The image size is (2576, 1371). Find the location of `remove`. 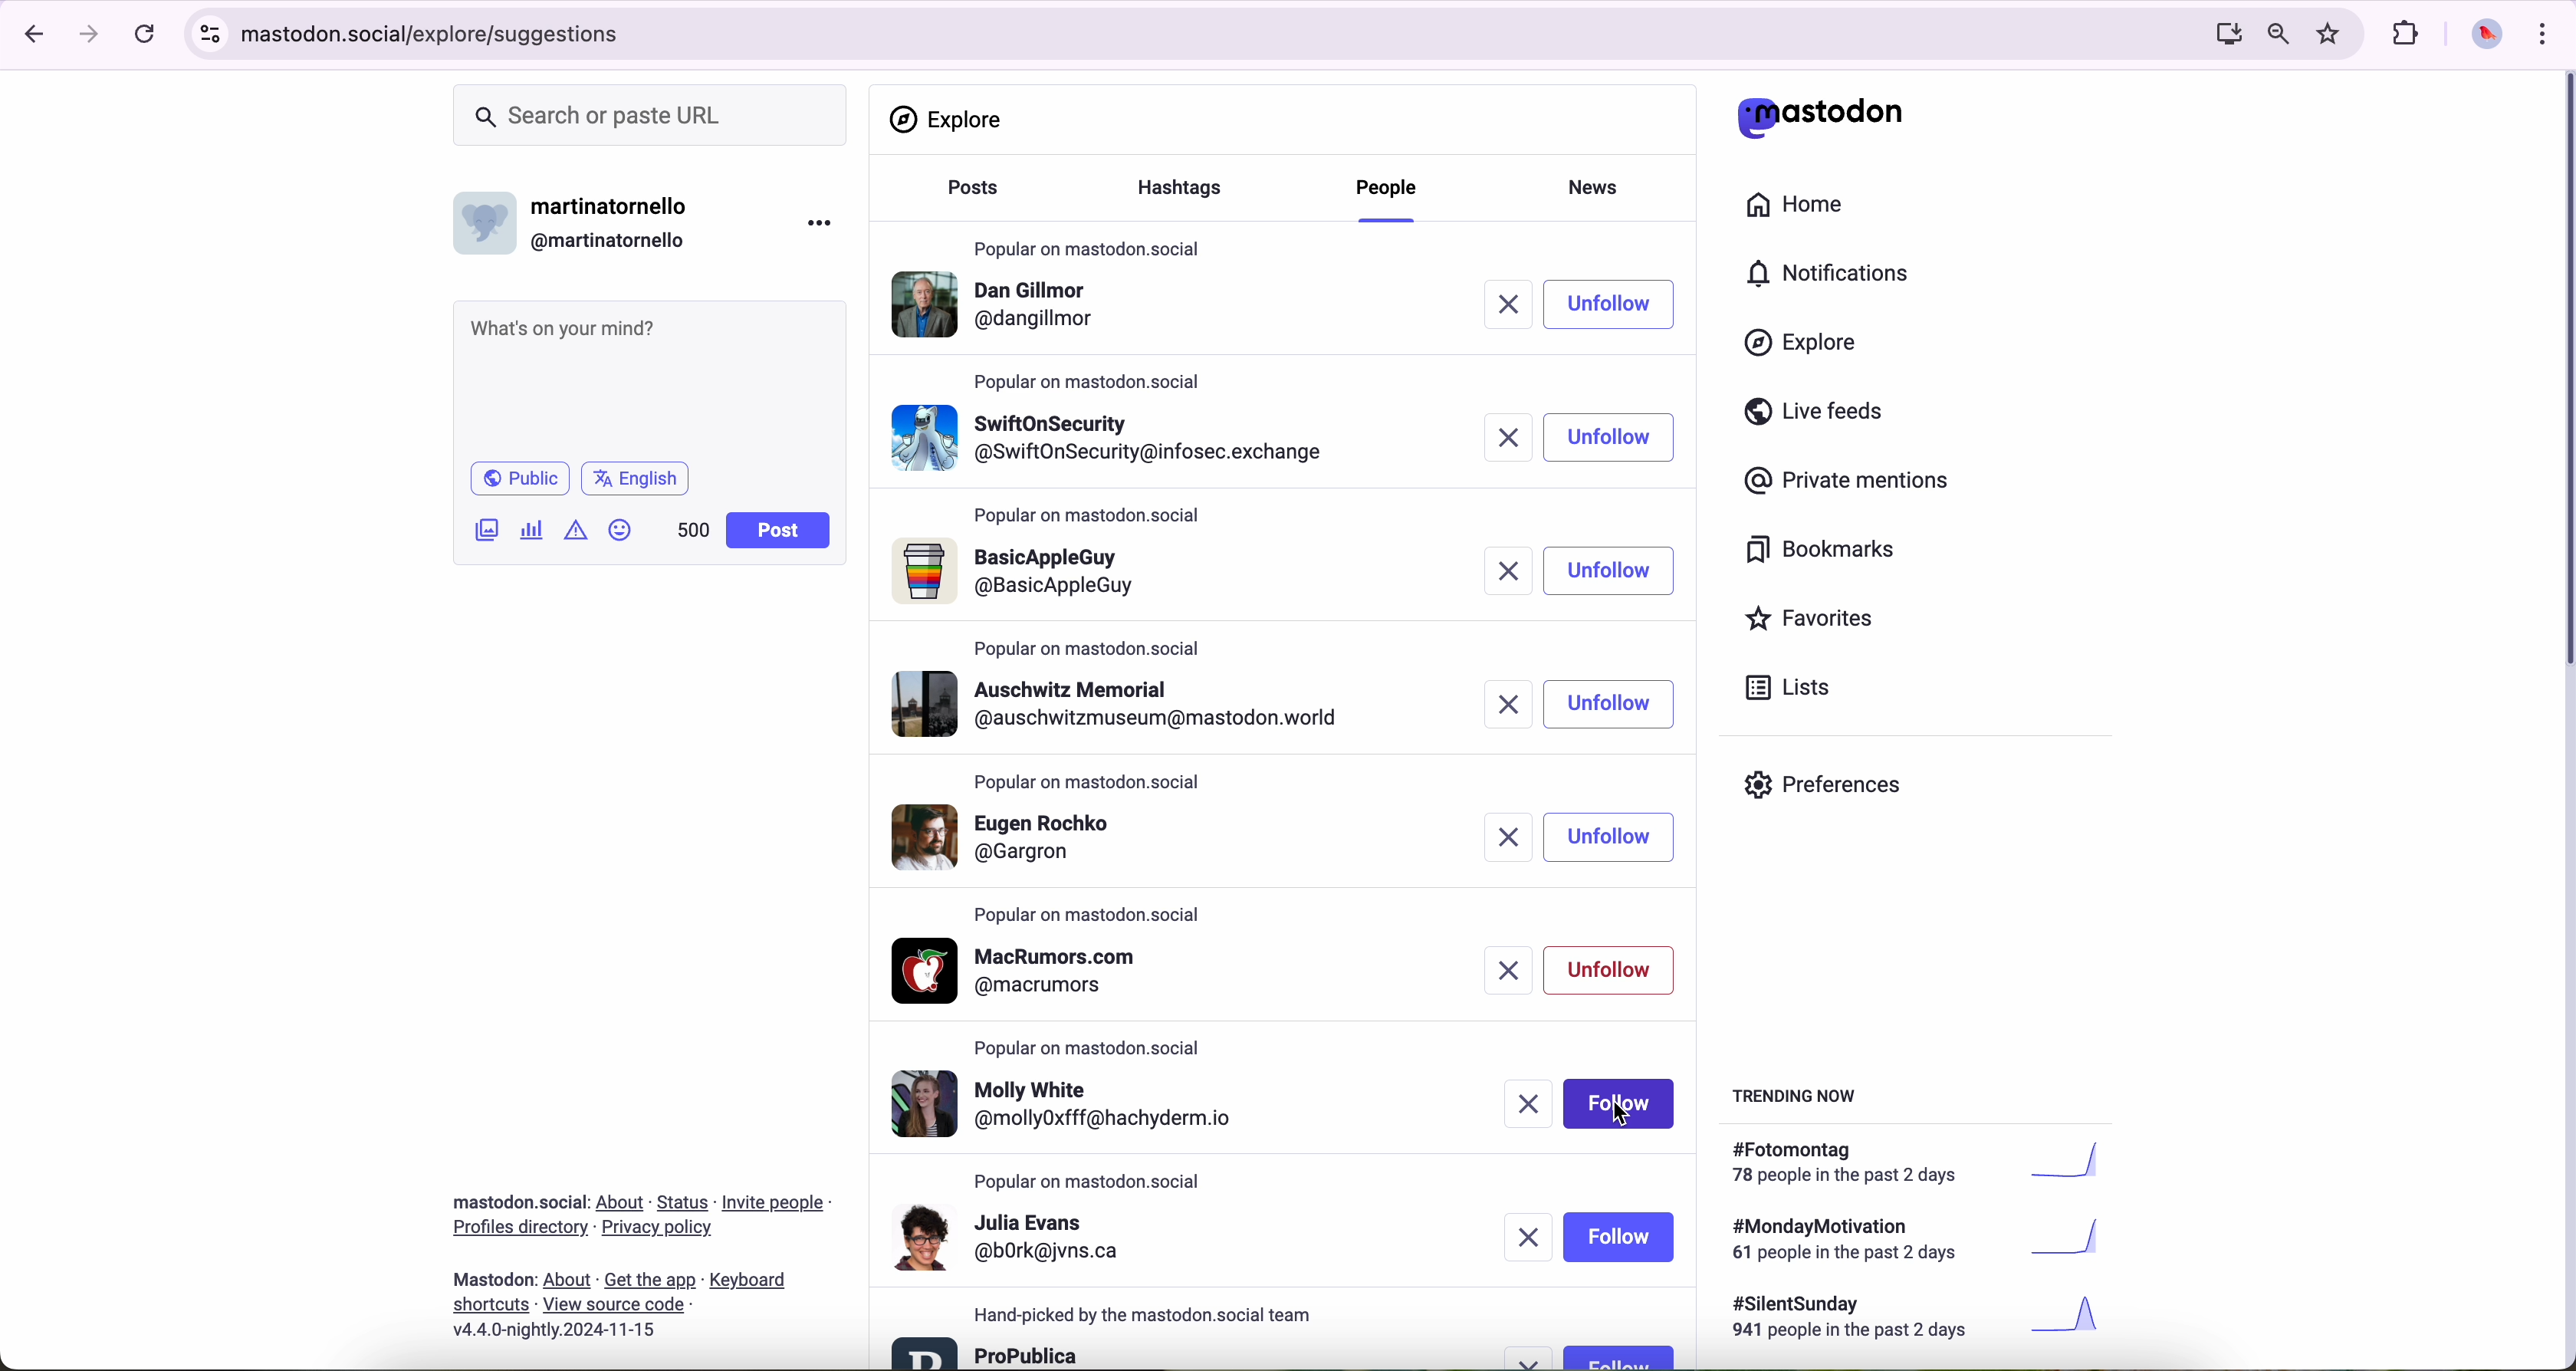

remove is located at coordinates (1505, 837).